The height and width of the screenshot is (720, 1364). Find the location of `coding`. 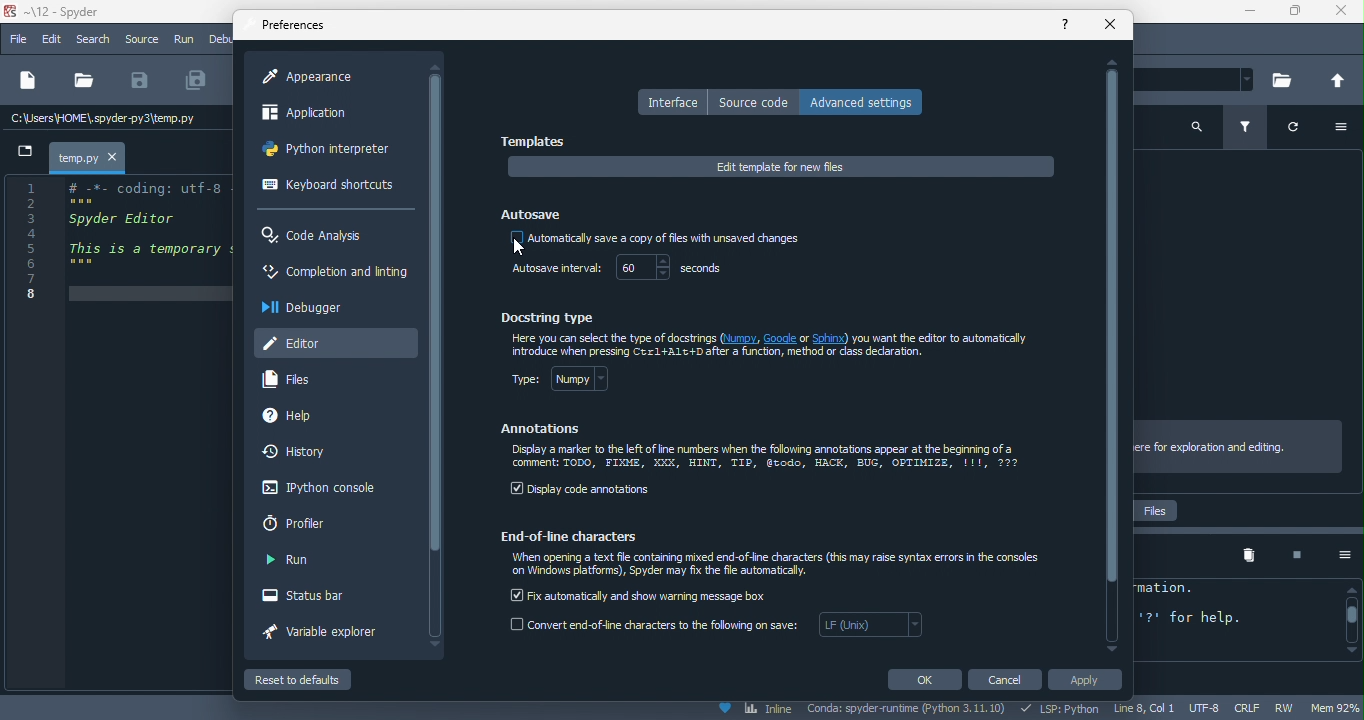

coding is located at coordinates (119, 240).